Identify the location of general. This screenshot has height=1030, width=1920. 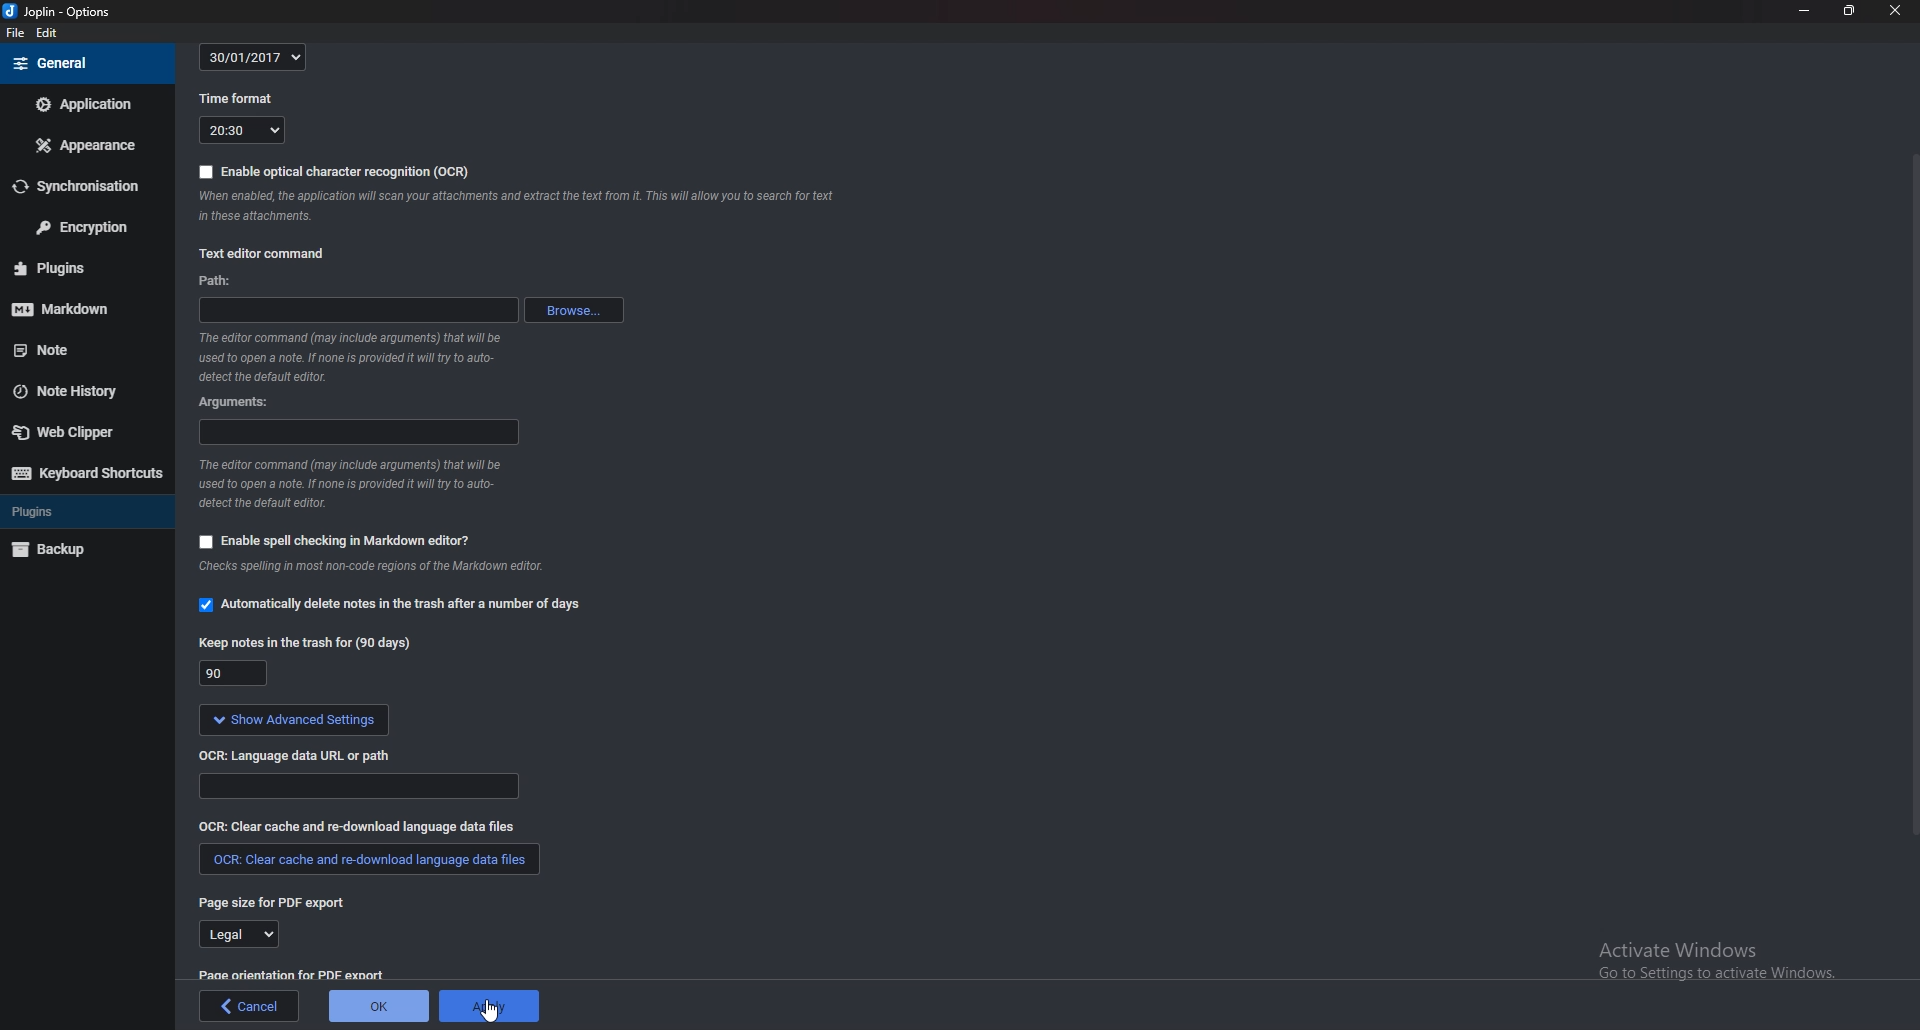
(86, 62).